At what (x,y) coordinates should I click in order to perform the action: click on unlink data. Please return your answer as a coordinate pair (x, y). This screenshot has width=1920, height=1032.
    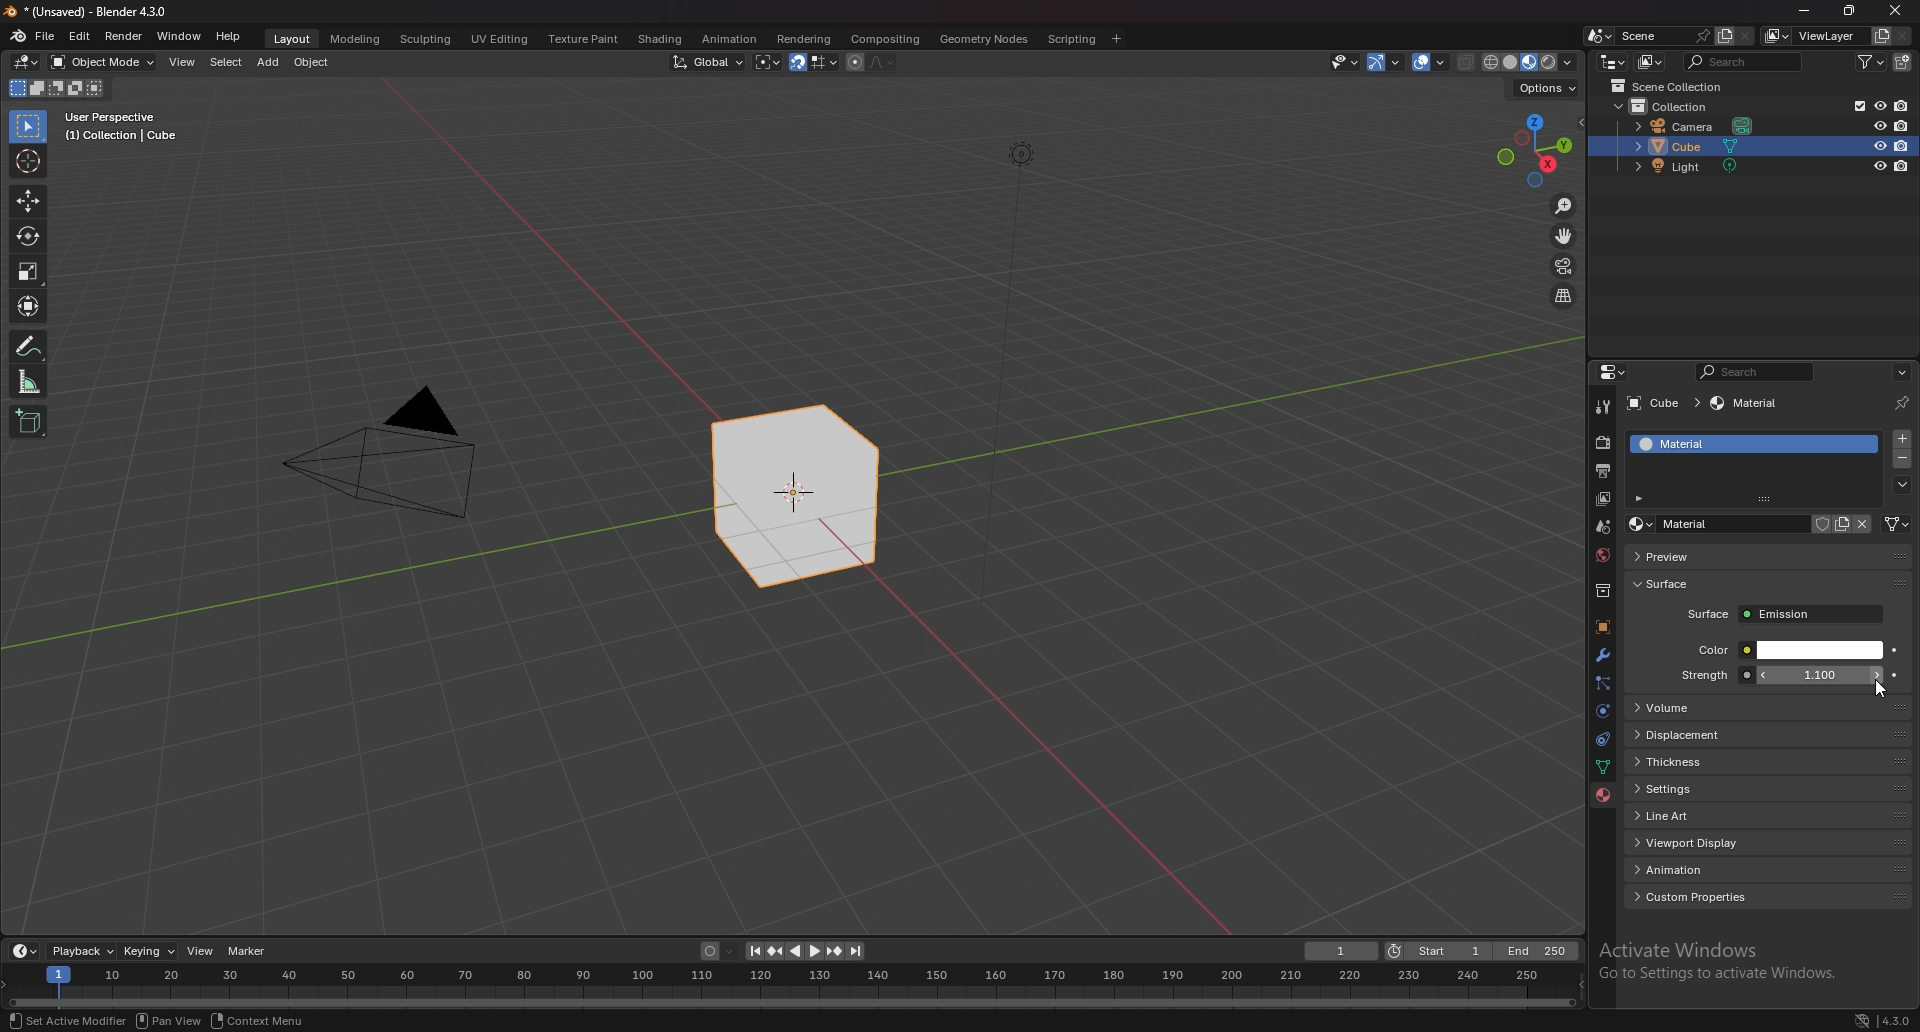
    Looking at the image, I should click on (1863, 524).